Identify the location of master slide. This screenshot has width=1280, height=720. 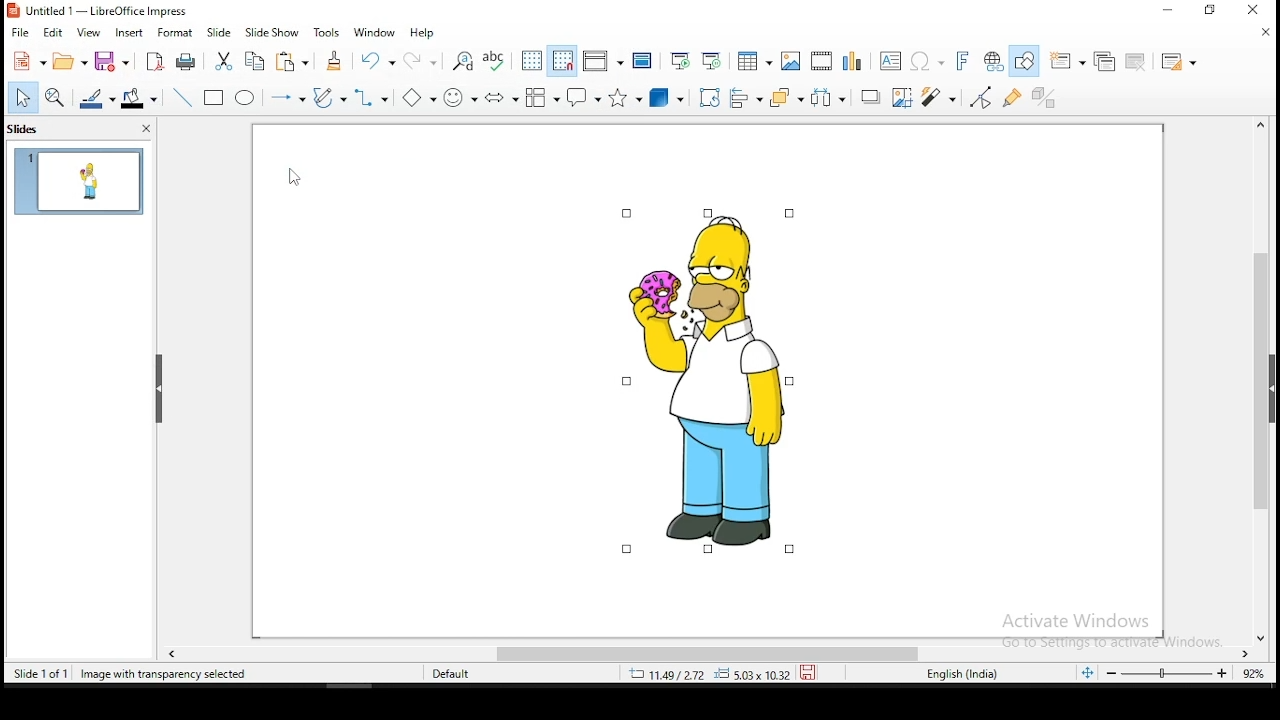
(644, 58).